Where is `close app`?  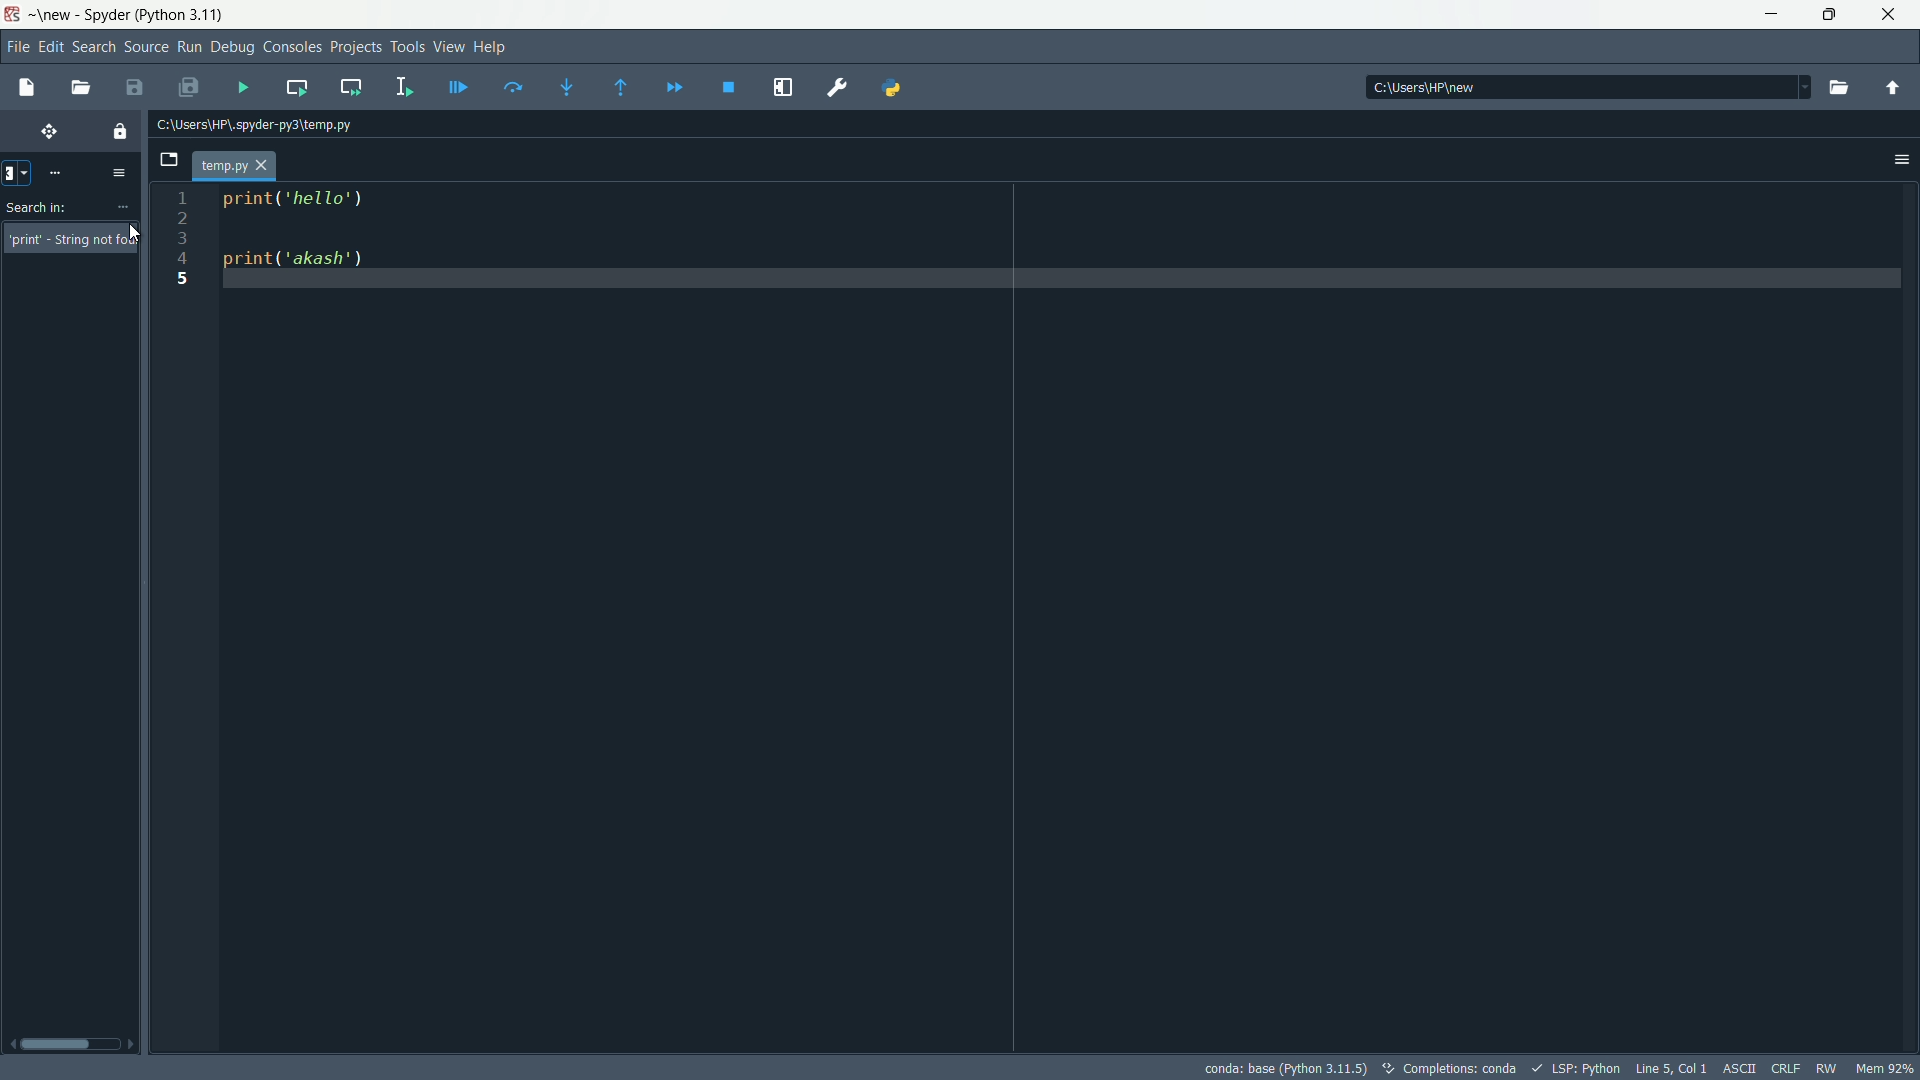 close app is located at coordinates (1889, 15).